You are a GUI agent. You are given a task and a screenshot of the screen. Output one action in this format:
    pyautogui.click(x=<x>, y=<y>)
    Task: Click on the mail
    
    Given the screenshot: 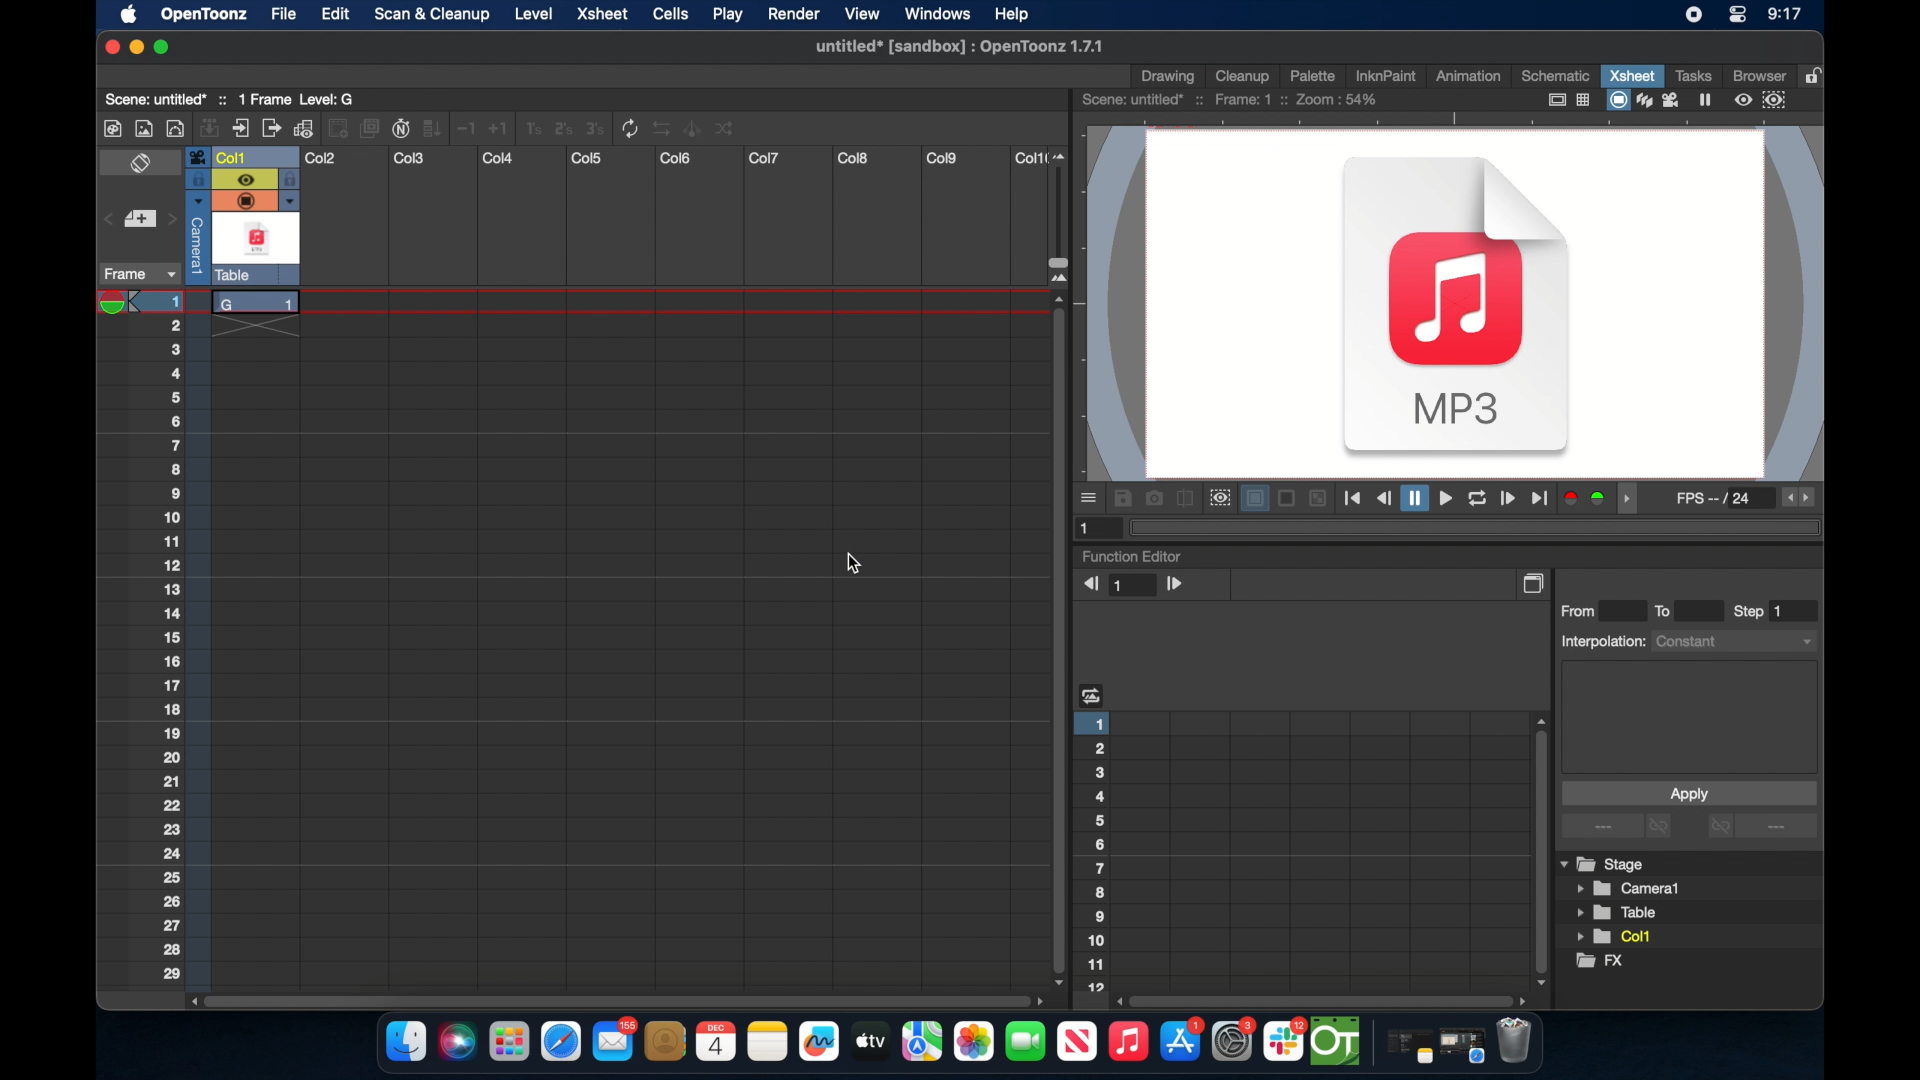 What is the action you would take?
    pyautogui.click(x=614, y=1039)
    